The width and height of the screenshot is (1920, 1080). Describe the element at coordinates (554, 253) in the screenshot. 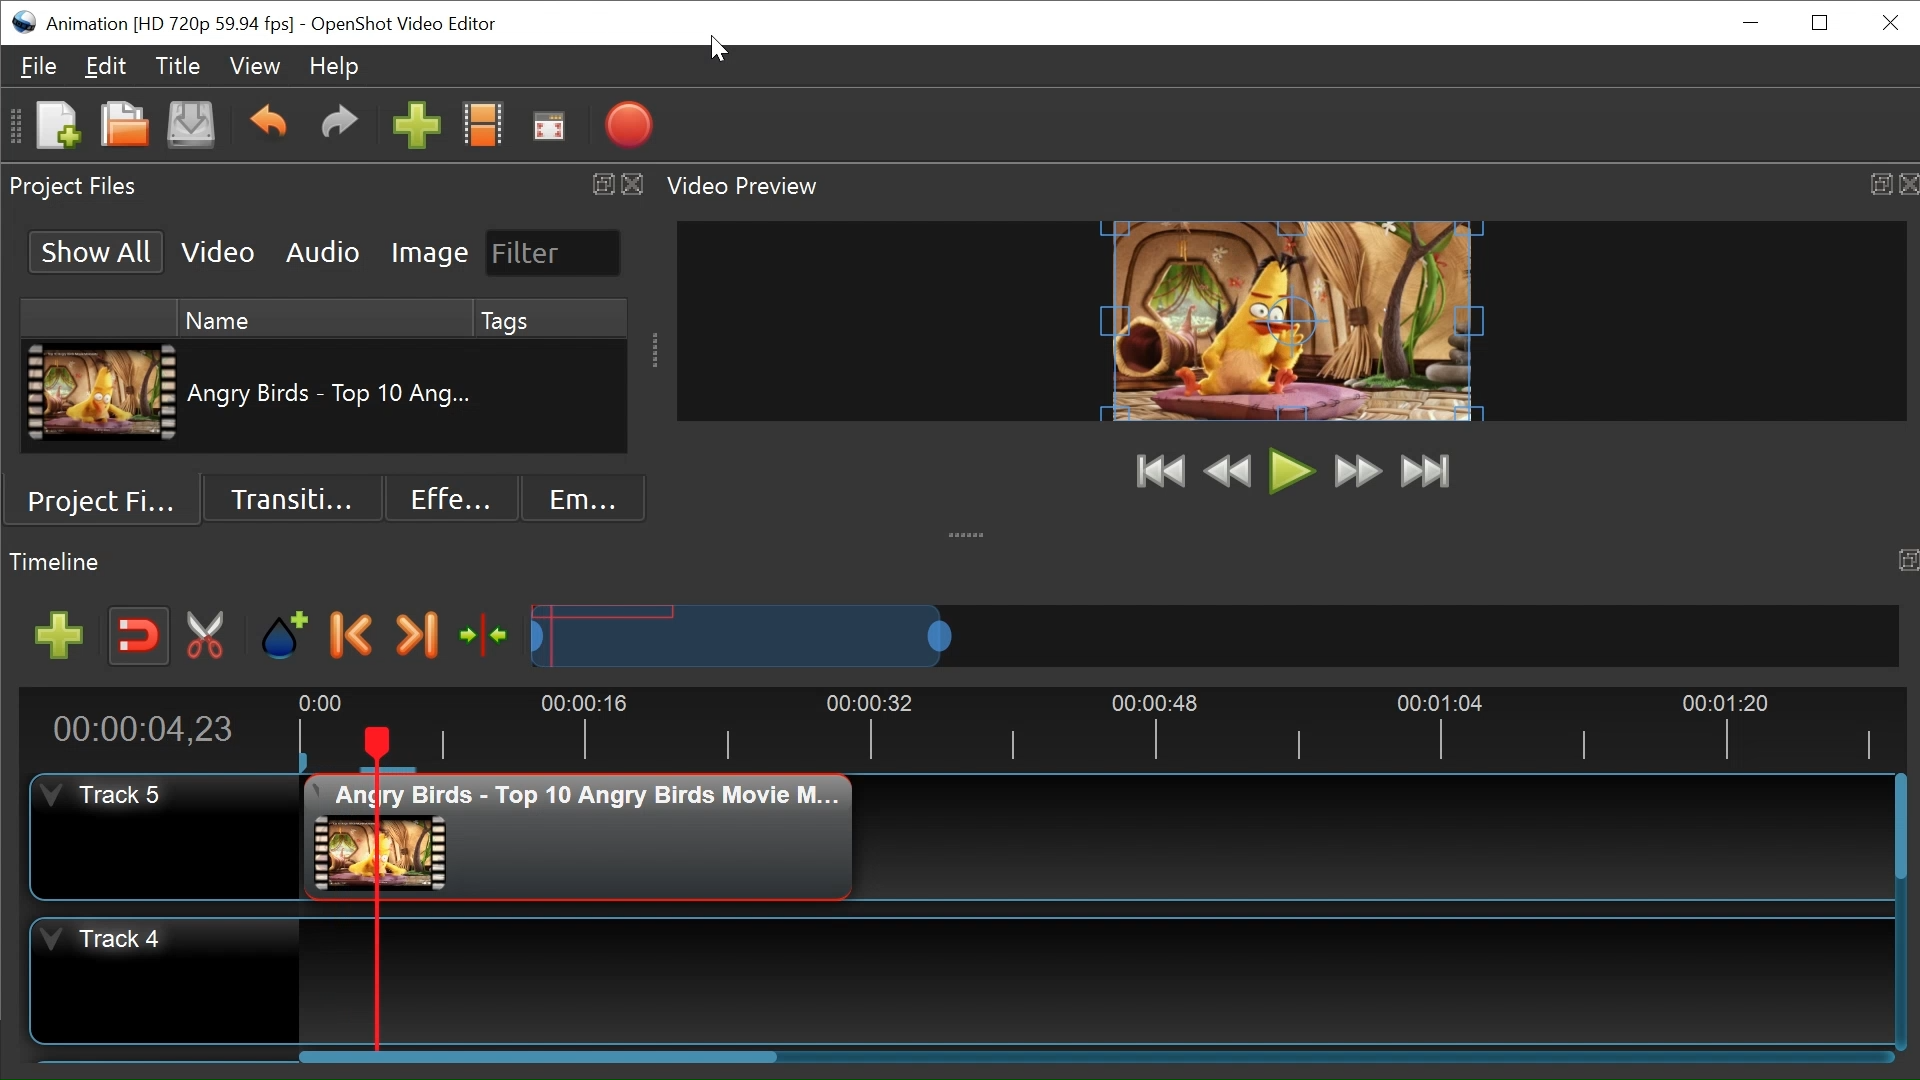

I see `Filter` at that location.